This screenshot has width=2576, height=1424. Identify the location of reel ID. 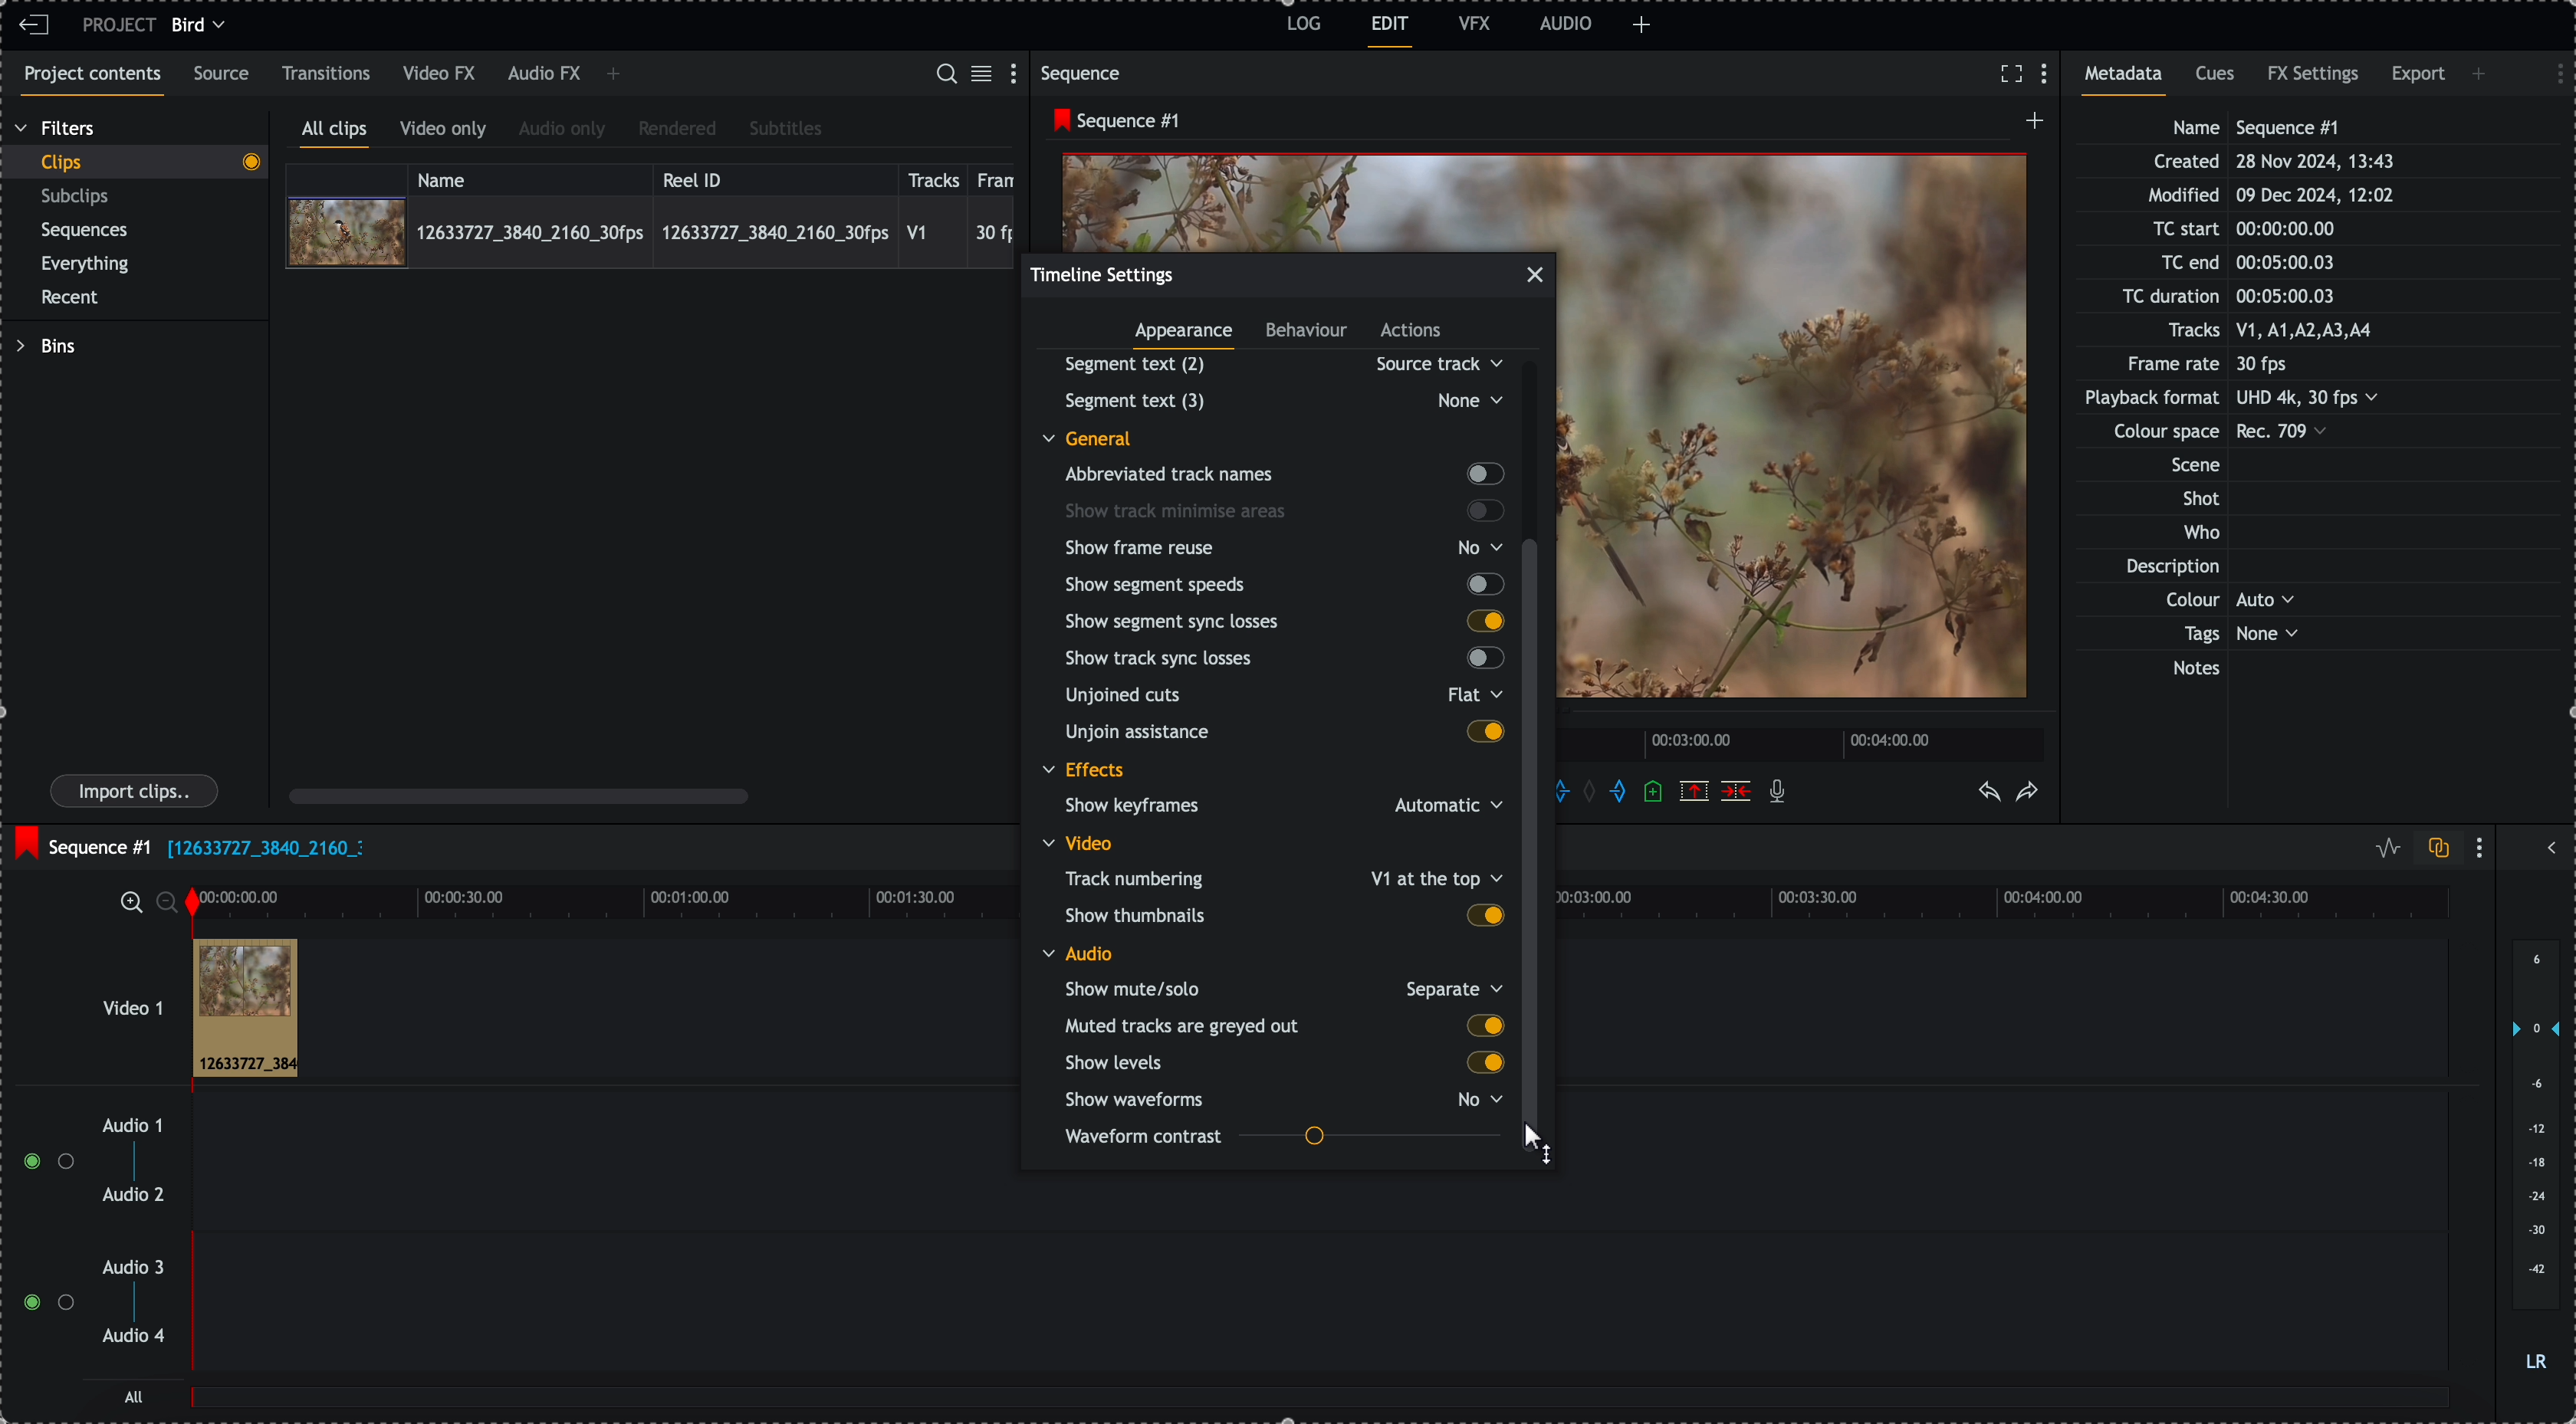
(773, 176).